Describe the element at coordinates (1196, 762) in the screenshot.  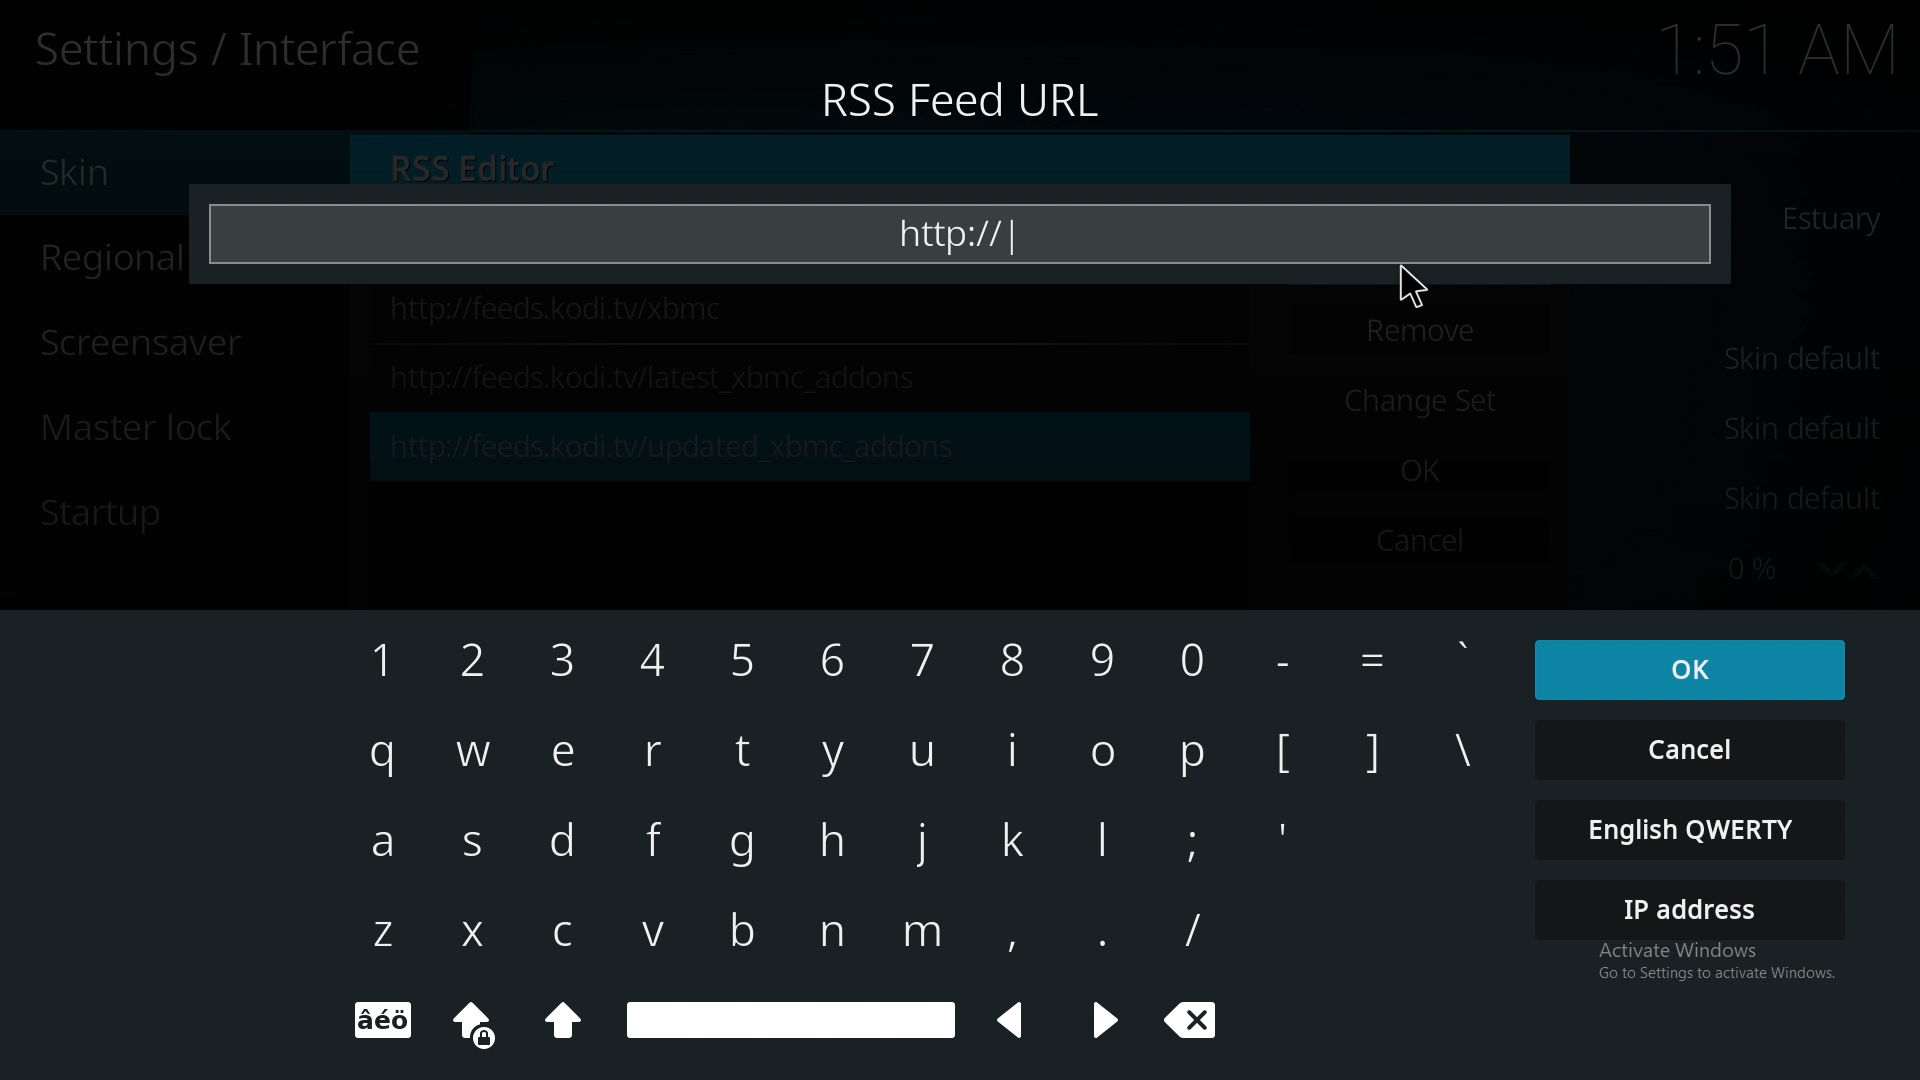
I see `keyboard Input` at that location.